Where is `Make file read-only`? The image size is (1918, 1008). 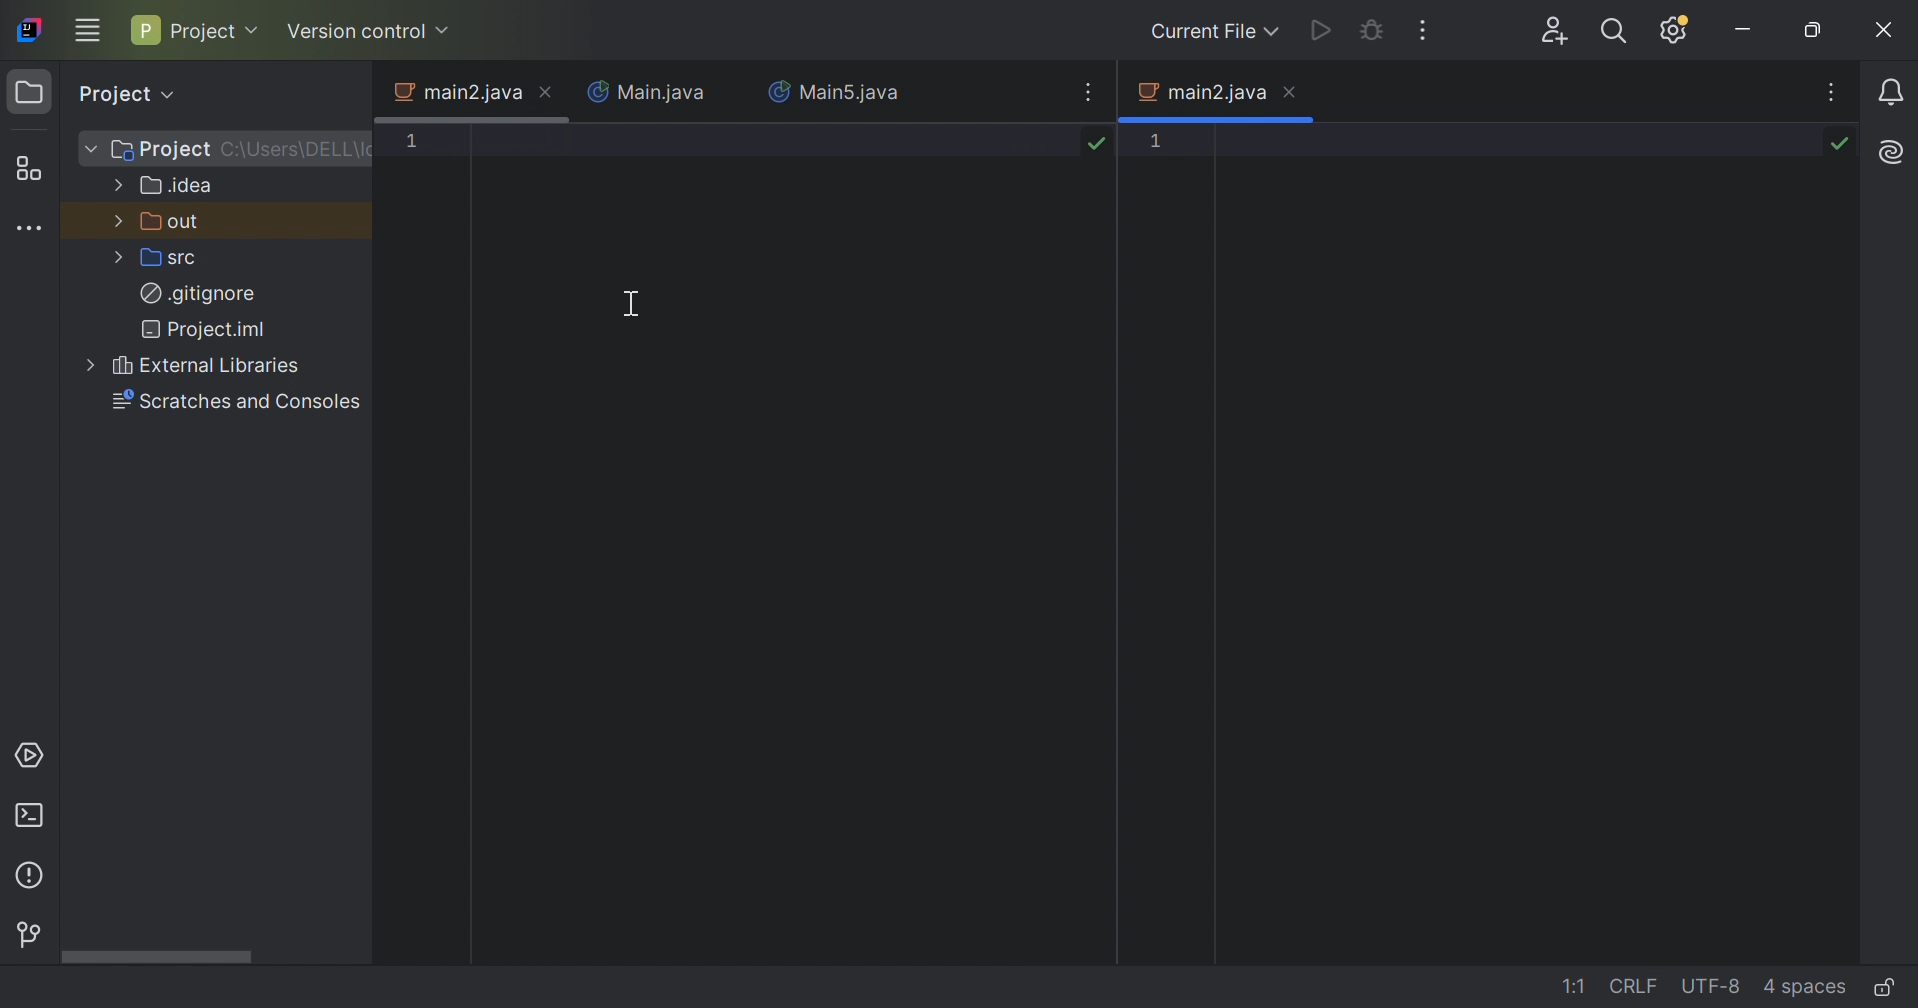
Make file read-only is located at coordinates (1883, 984).